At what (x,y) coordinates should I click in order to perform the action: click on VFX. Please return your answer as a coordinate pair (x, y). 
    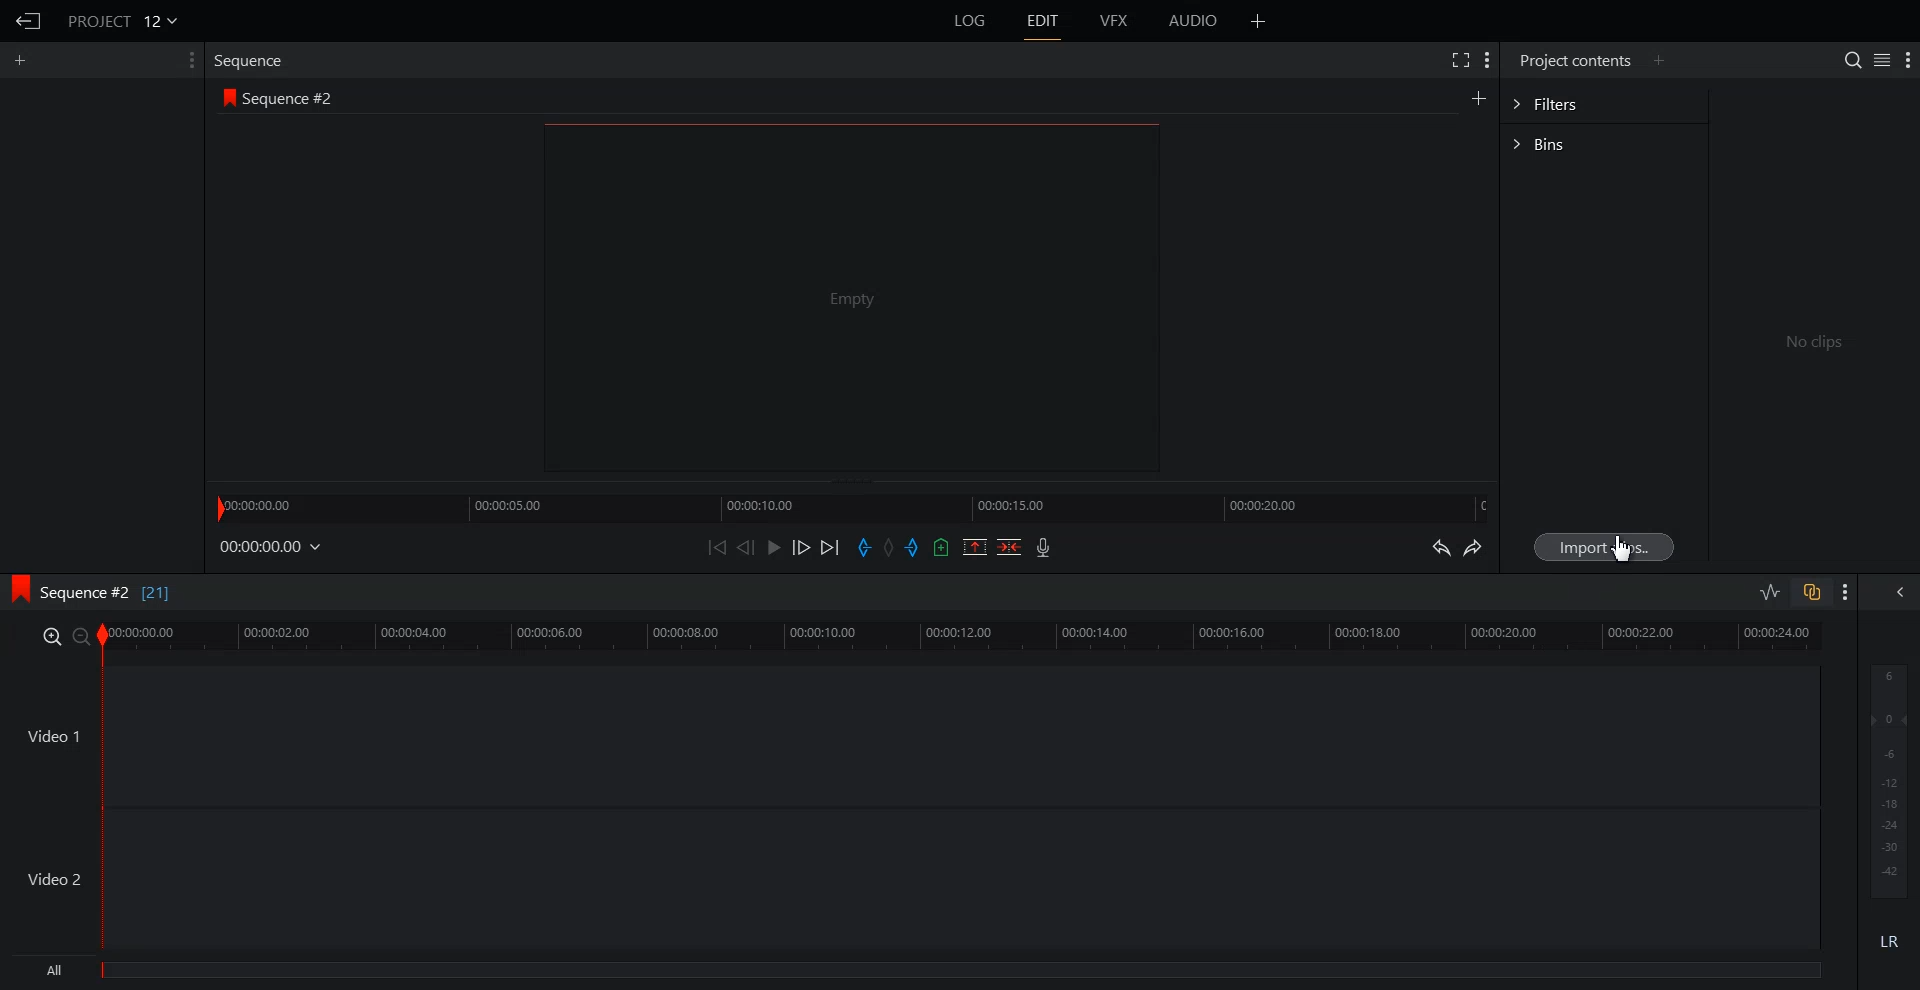
    Looking at the image, I should click on (1115, 21).